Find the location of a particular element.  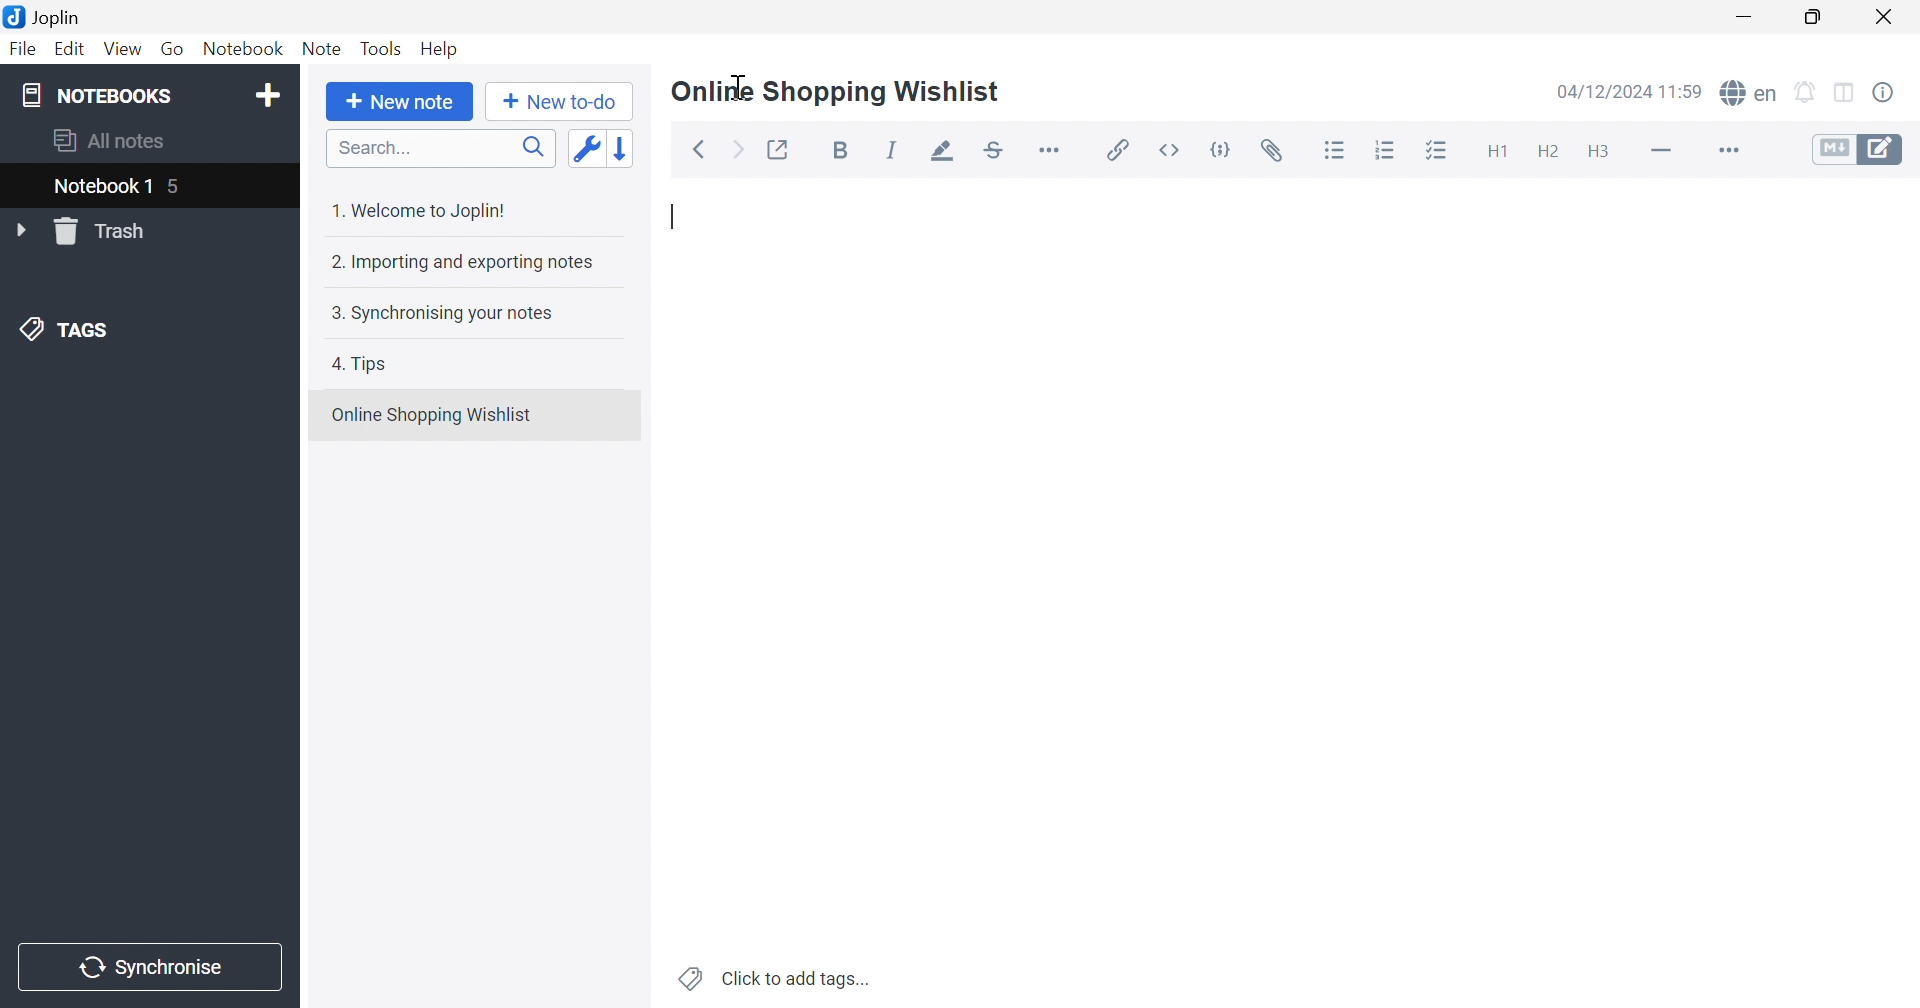

Italic is located at coordinates (892, 150).